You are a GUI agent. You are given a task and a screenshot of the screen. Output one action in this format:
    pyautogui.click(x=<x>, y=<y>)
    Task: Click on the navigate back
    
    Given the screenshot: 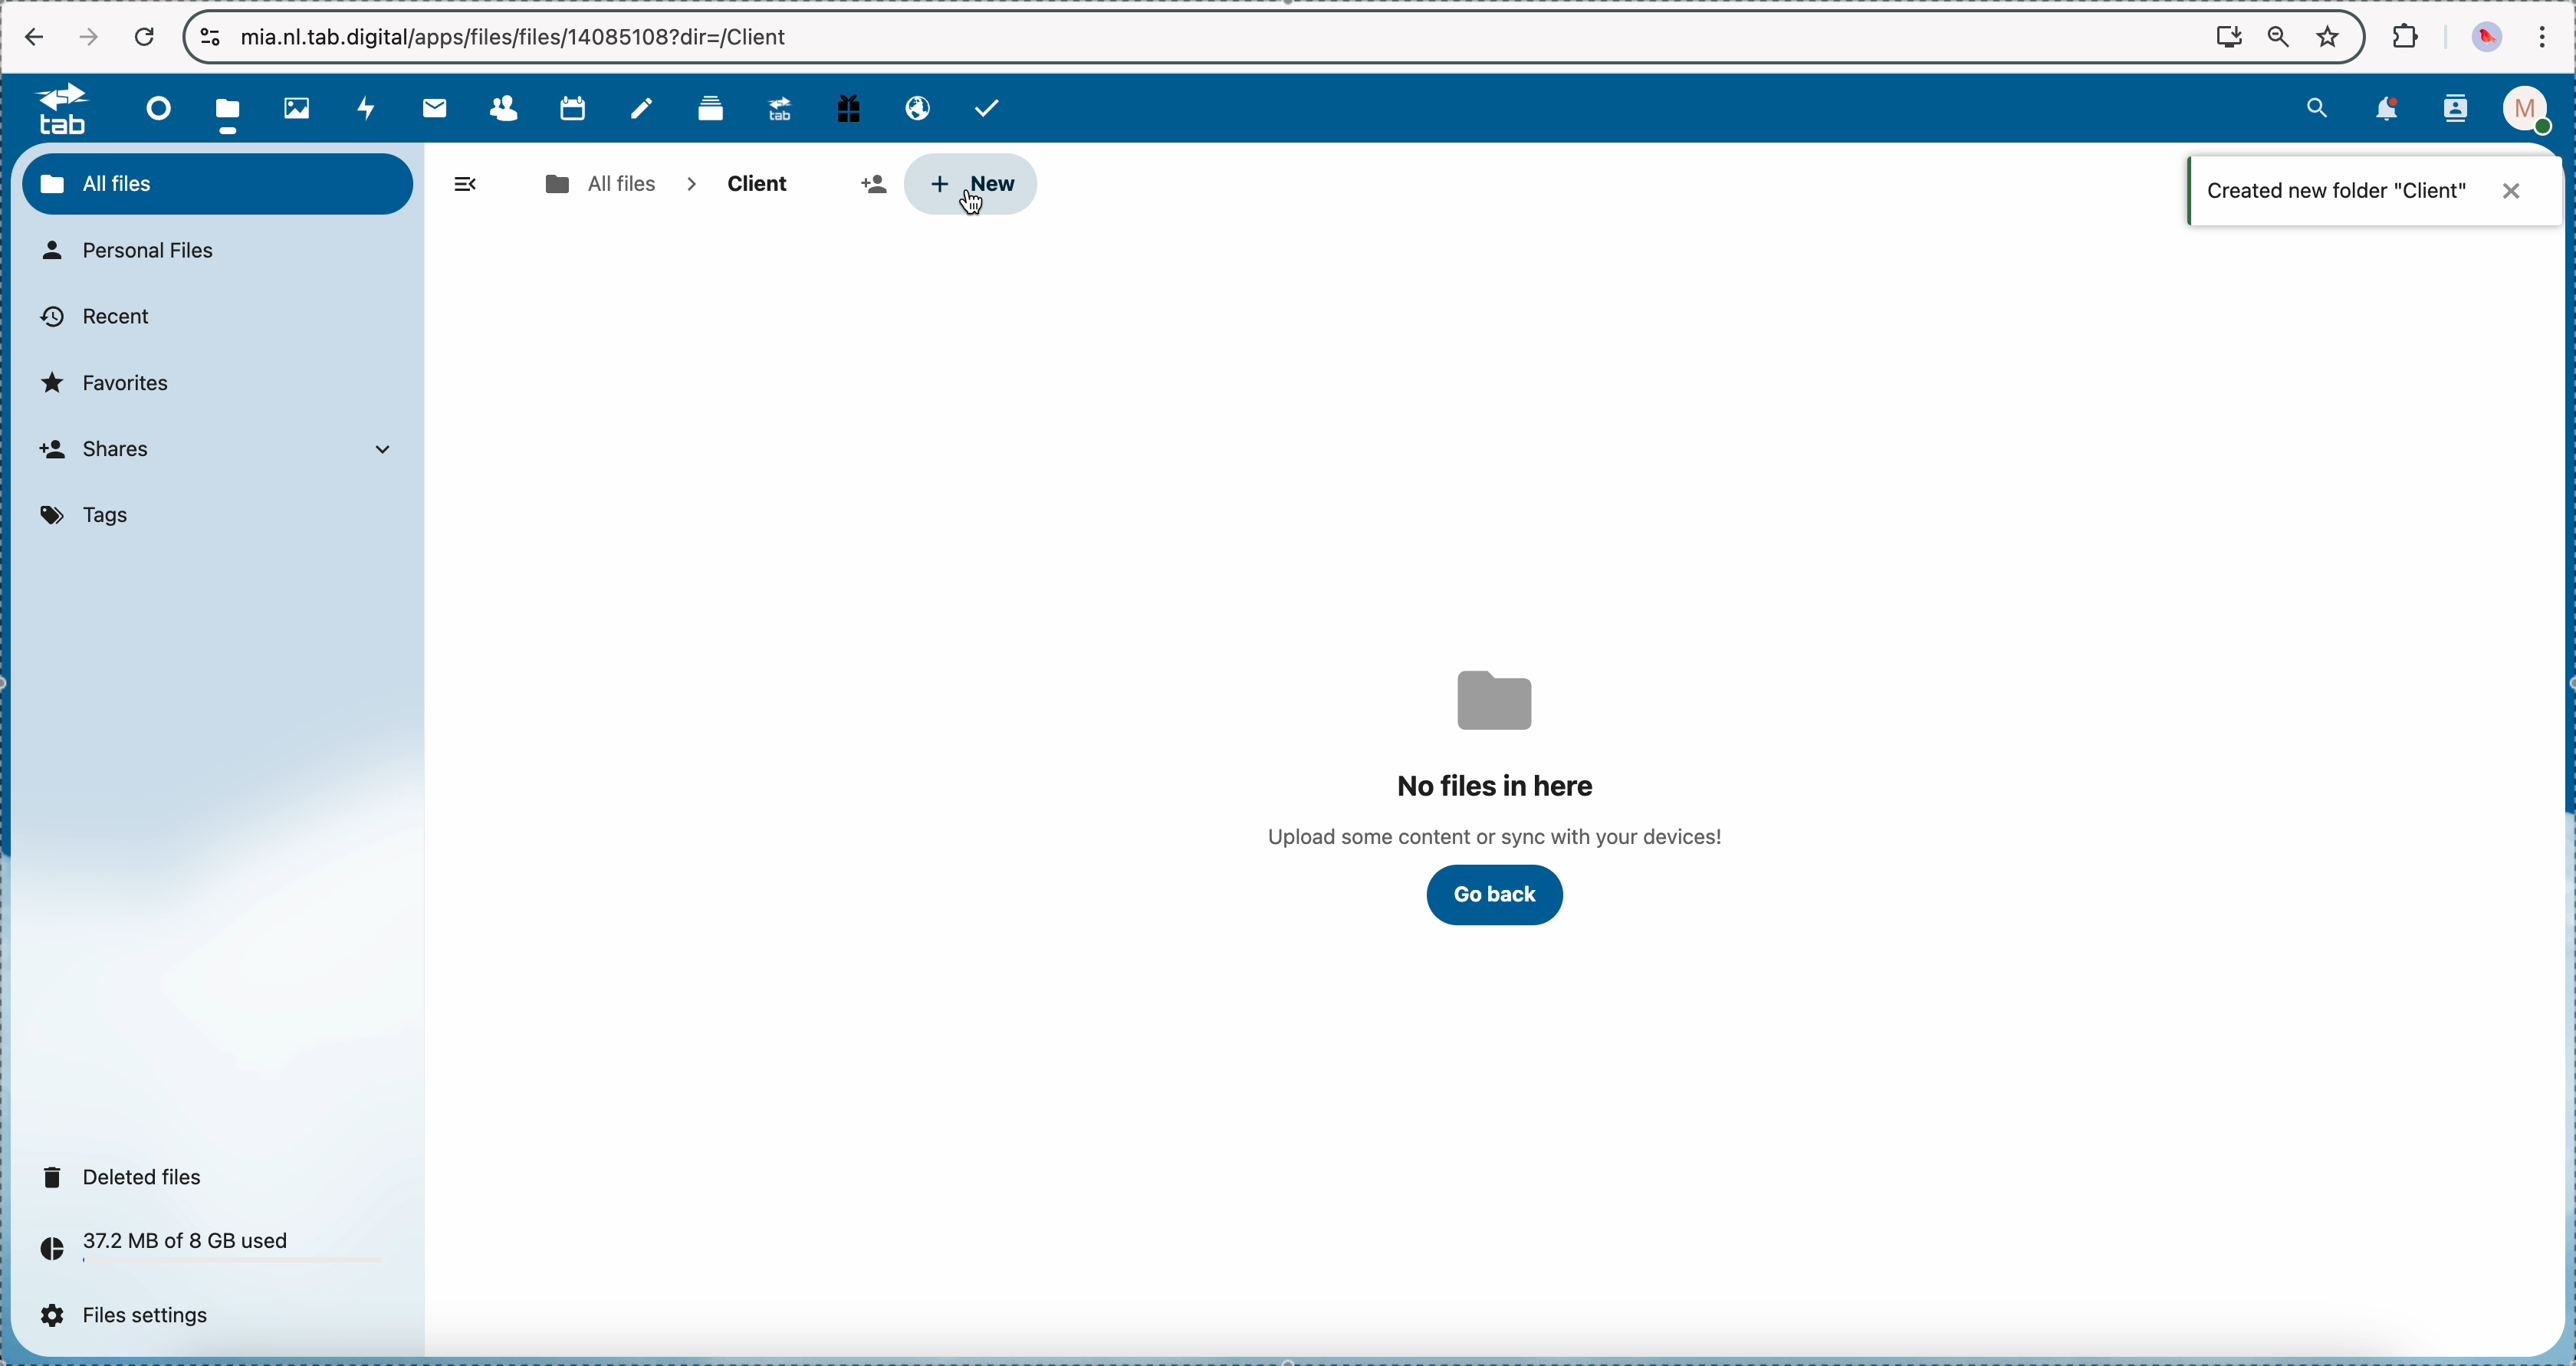 What is the action you would take?
    pyautogui.click(x=35, y=39)
    